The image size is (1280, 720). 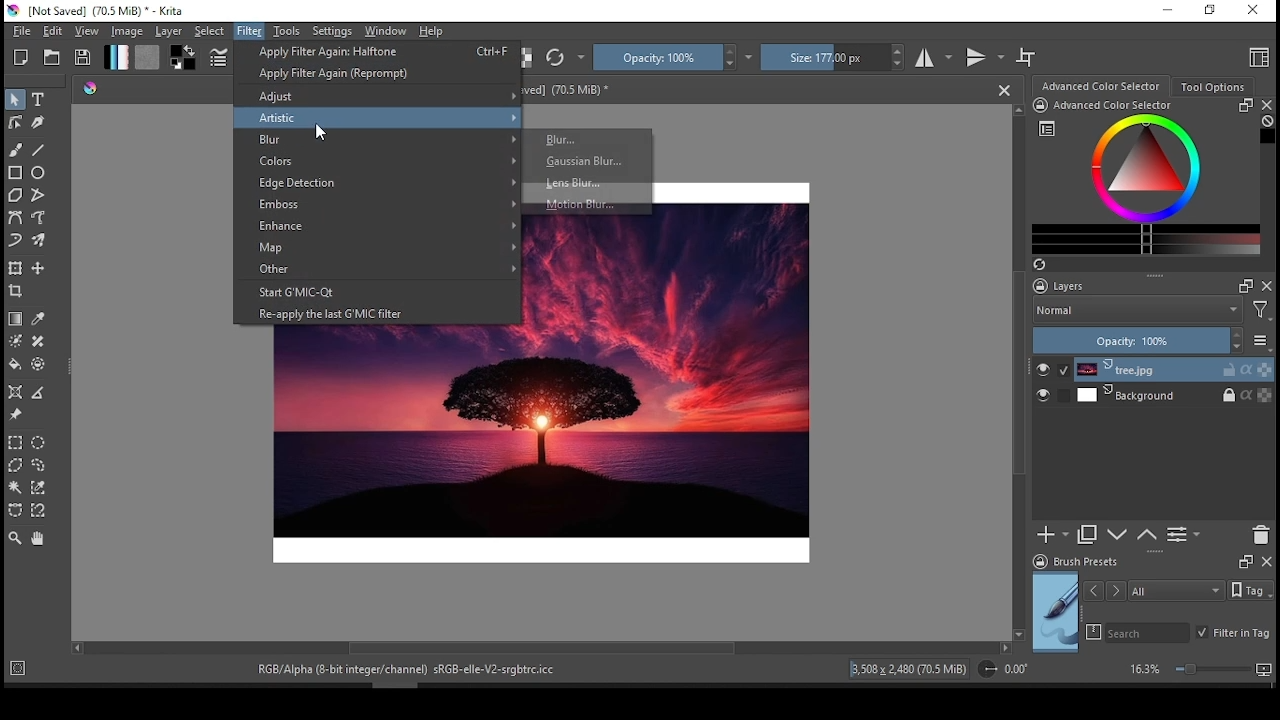 I want to click on blend mode, so click(x=1154, y=310).